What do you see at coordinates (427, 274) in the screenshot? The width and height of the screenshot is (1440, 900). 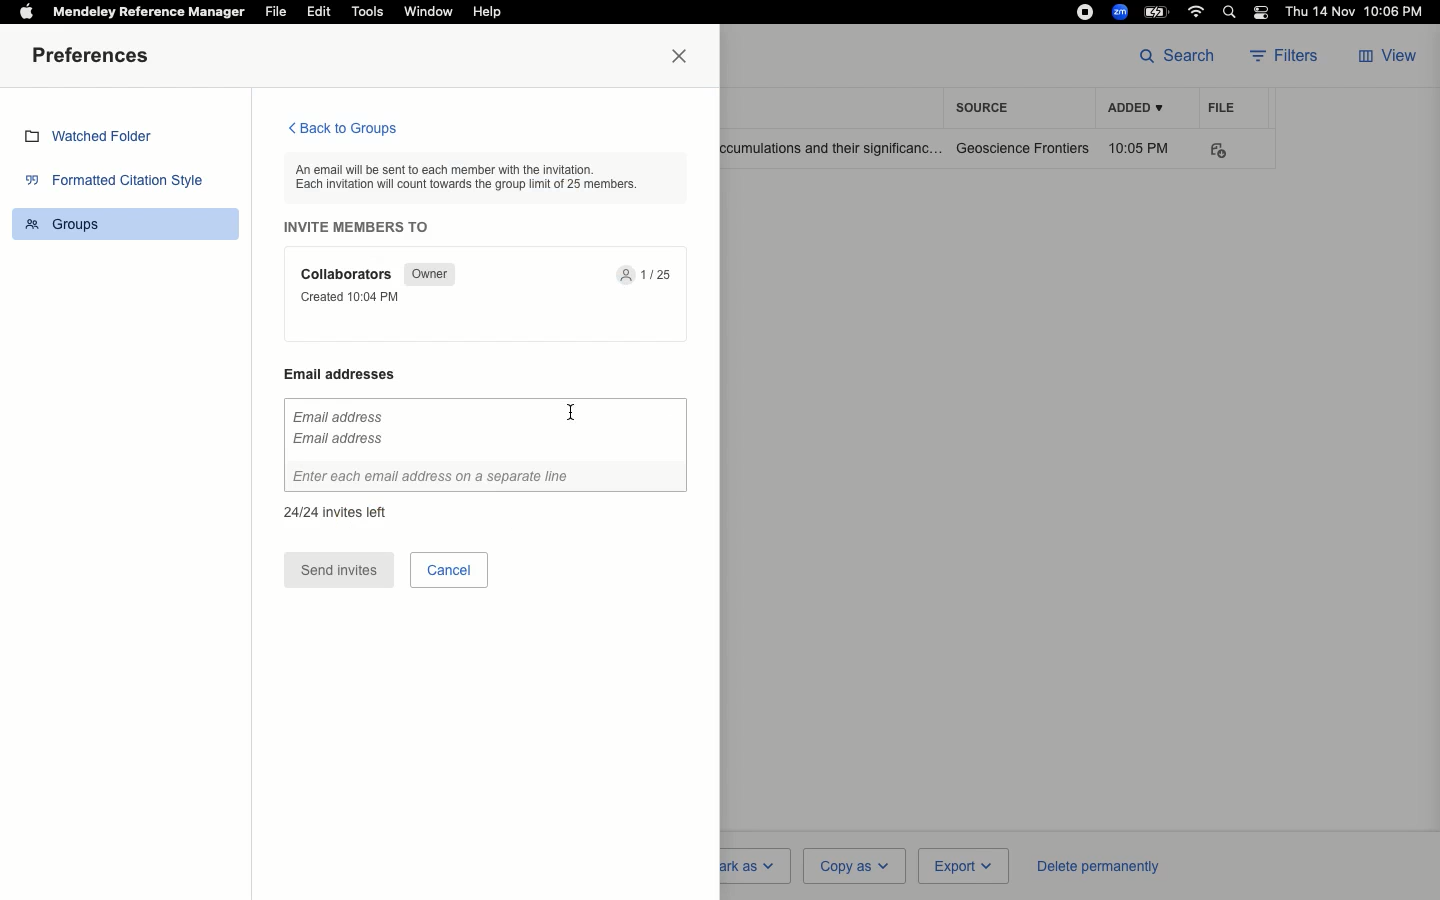 I see `Owner` at bounding box center [427, 274].